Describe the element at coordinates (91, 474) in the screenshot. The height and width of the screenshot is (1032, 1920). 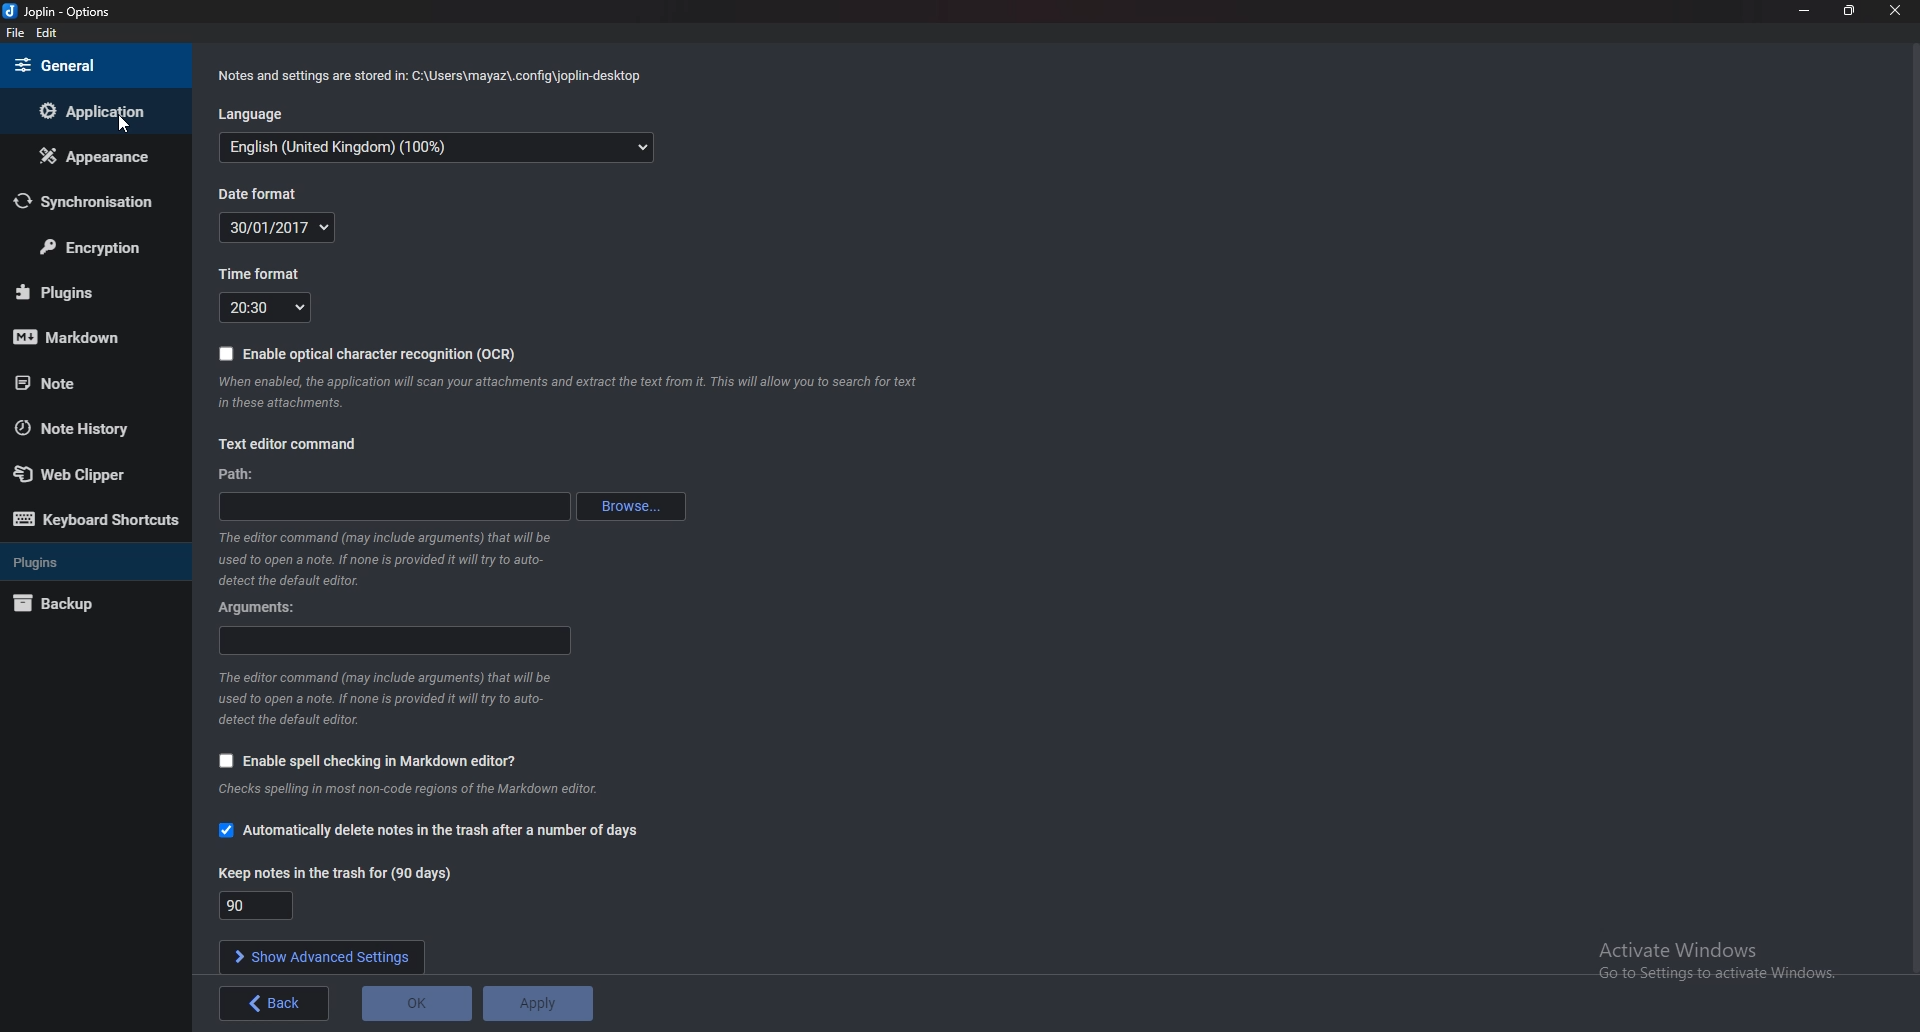
I see `Web Clipper` at that location.